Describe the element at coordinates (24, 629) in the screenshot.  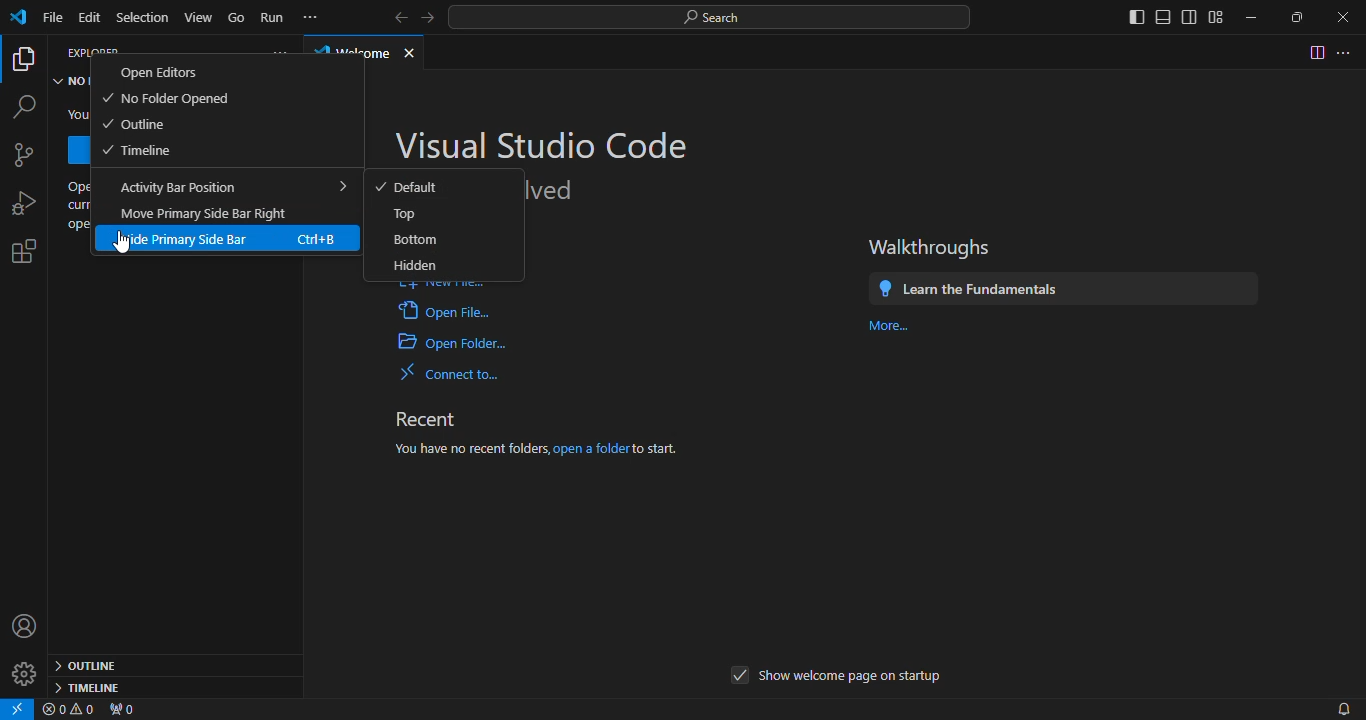
I see `profile` at that location.